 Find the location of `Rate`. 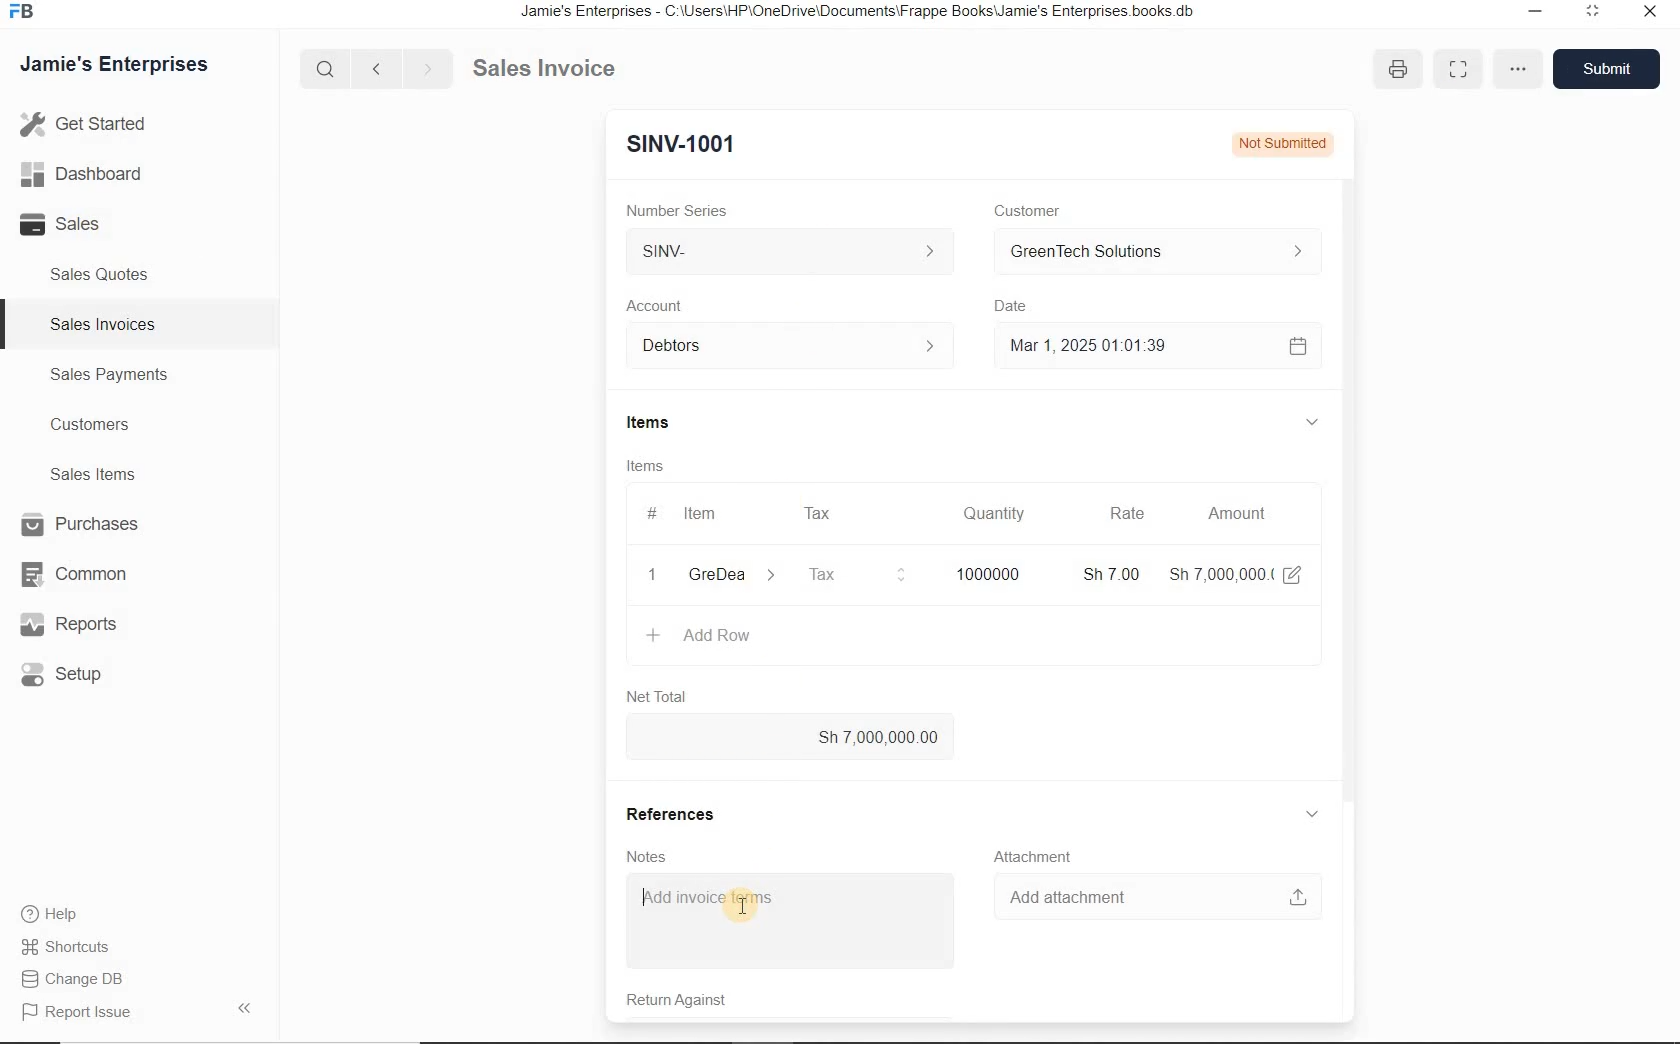

Rate is located at coordinates (1127, 515).